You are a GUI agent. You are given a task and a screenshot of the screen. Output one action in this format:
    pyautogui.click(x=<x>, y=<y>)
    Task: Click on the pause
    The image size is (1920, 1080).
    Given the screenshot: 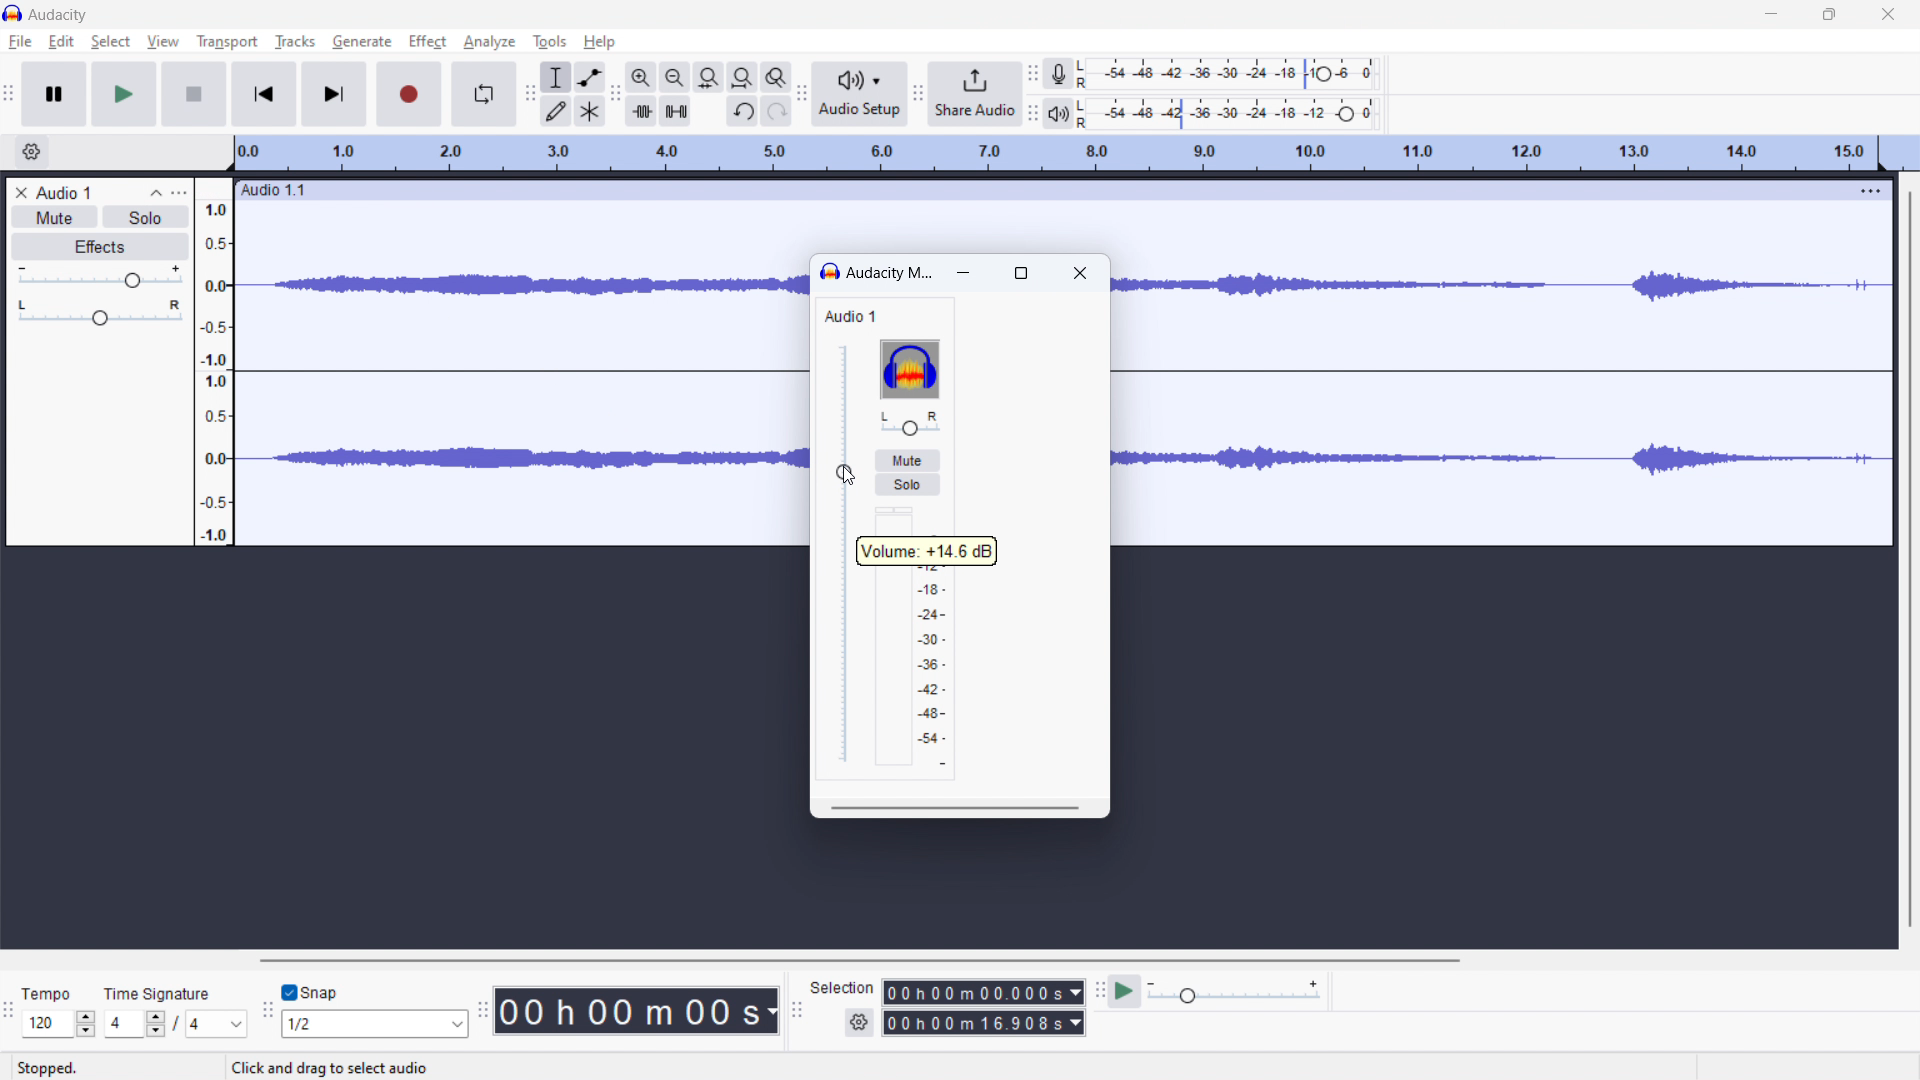 What is the action you would take?
    pyautogui.click(x=54, y=94)
    